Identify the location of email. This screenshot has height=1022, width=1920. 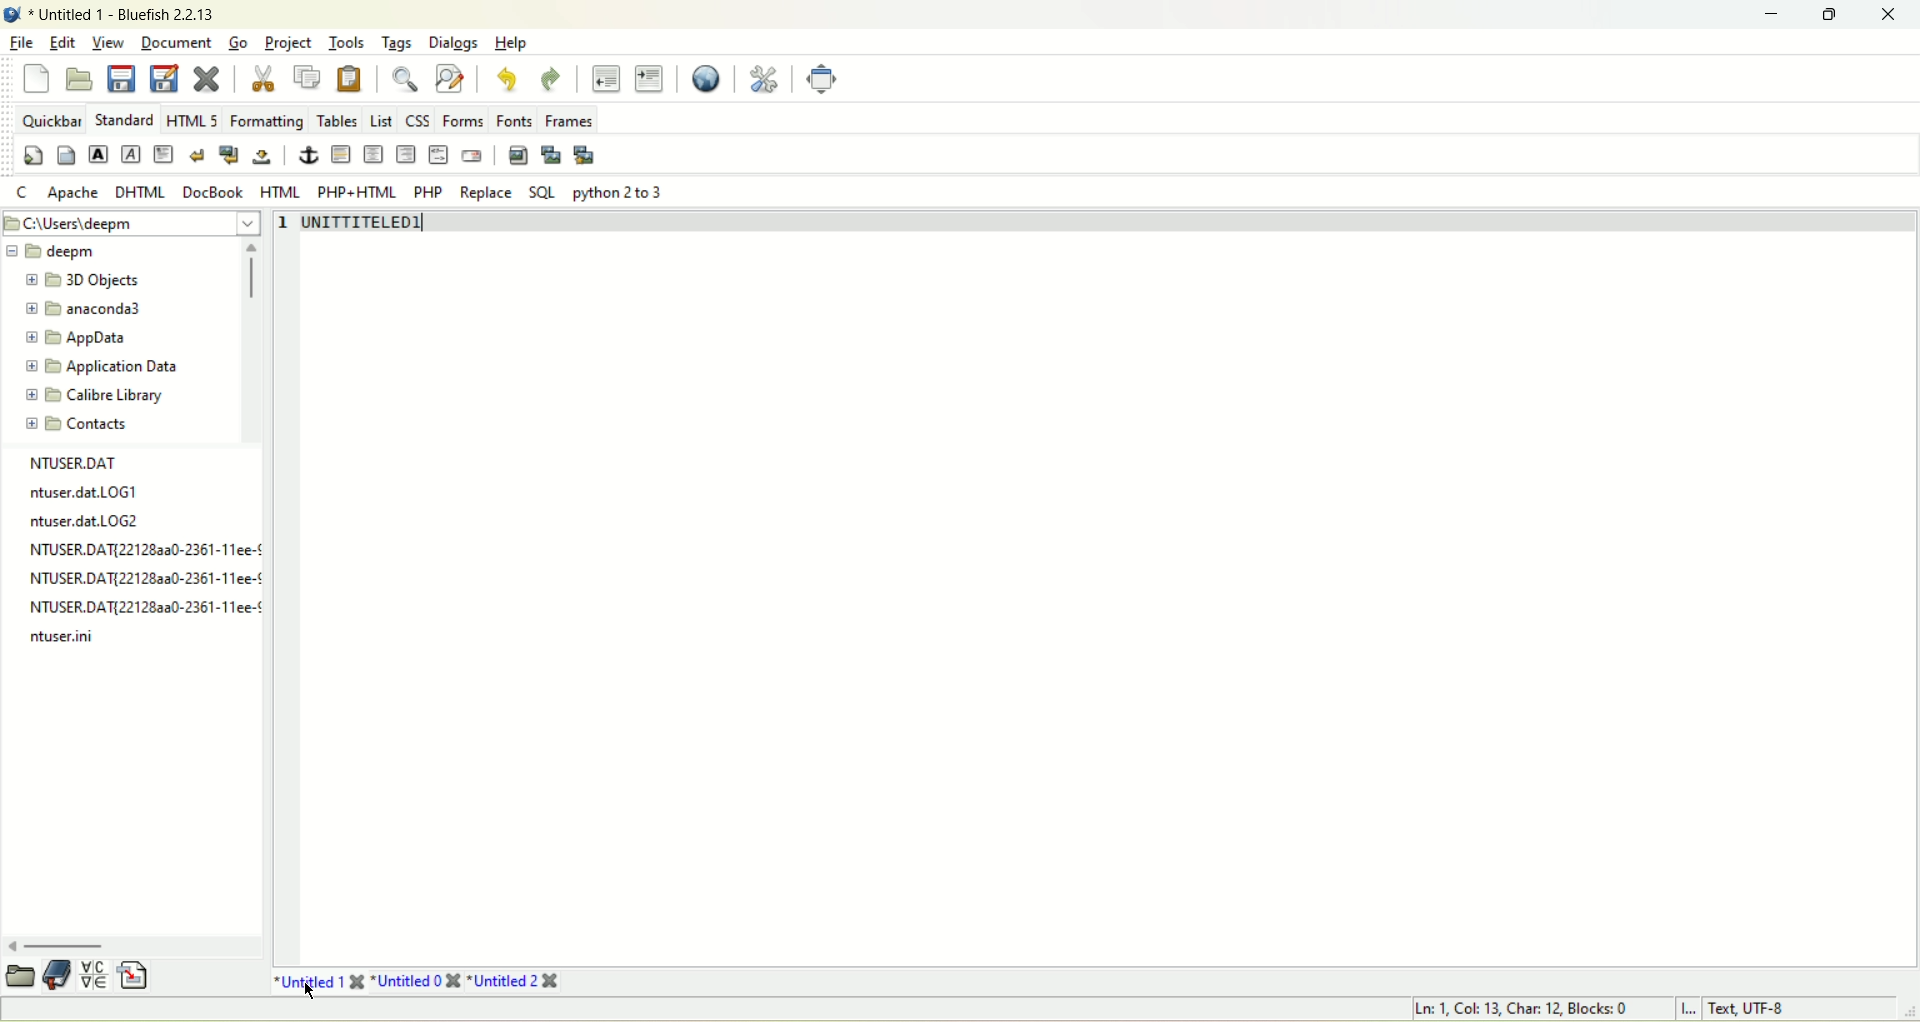
(472, 153).